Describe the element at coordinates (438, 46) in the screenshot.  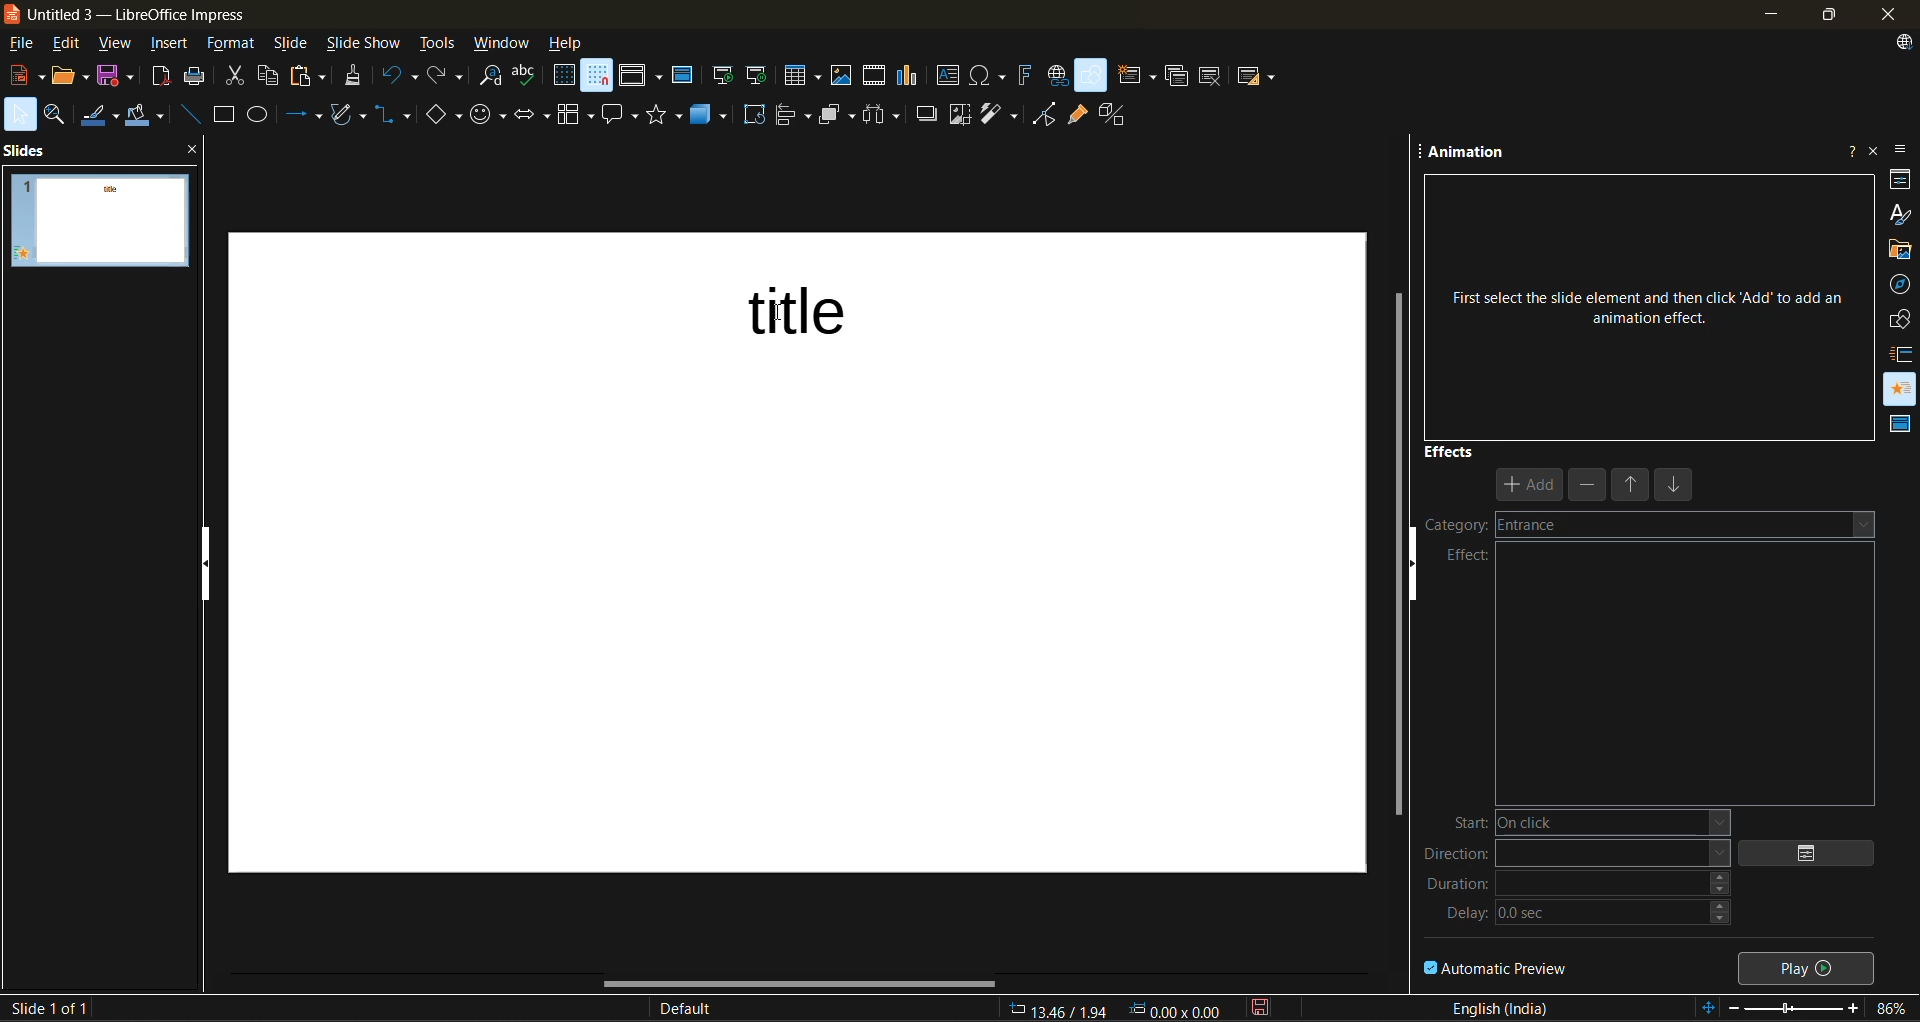
I see `tools` at that location.